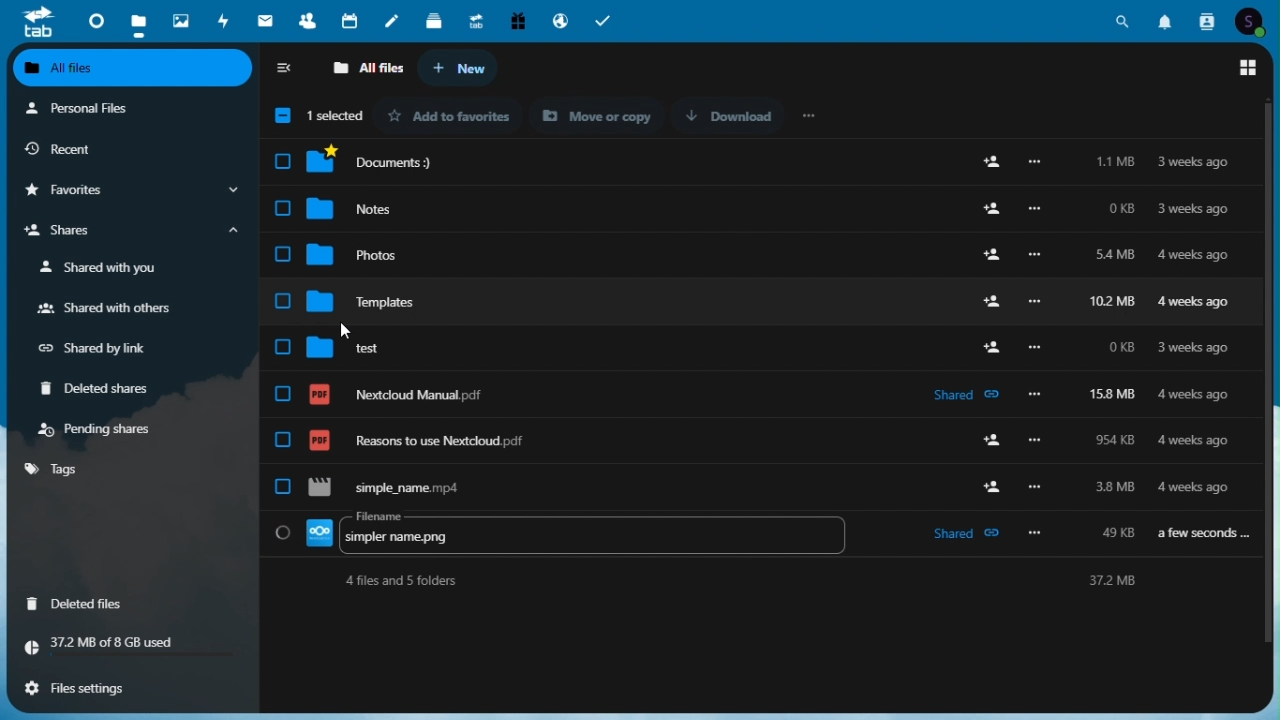  I want to click on switch to grid view, so click(1249, 68).